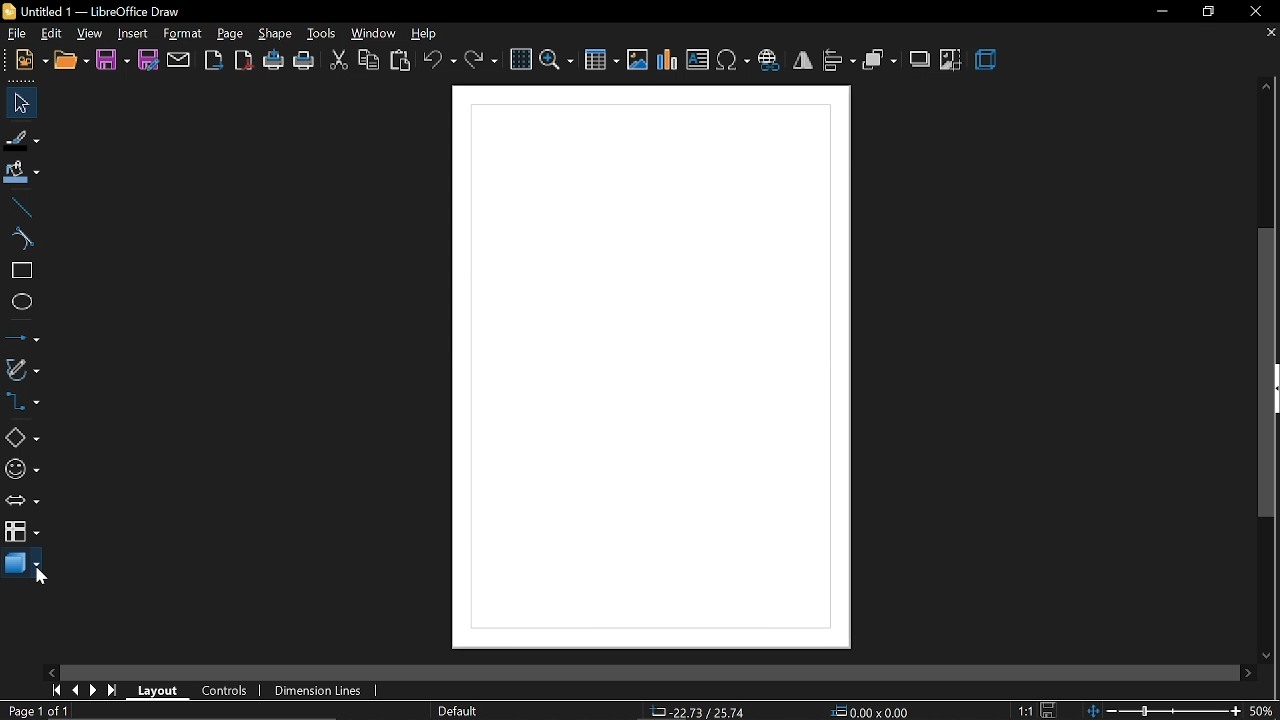 The image size is (1280, 720). What do you see at coordinates (638, 61) in the screenshot?
I see `insert image` at bounding box center [638, 61].